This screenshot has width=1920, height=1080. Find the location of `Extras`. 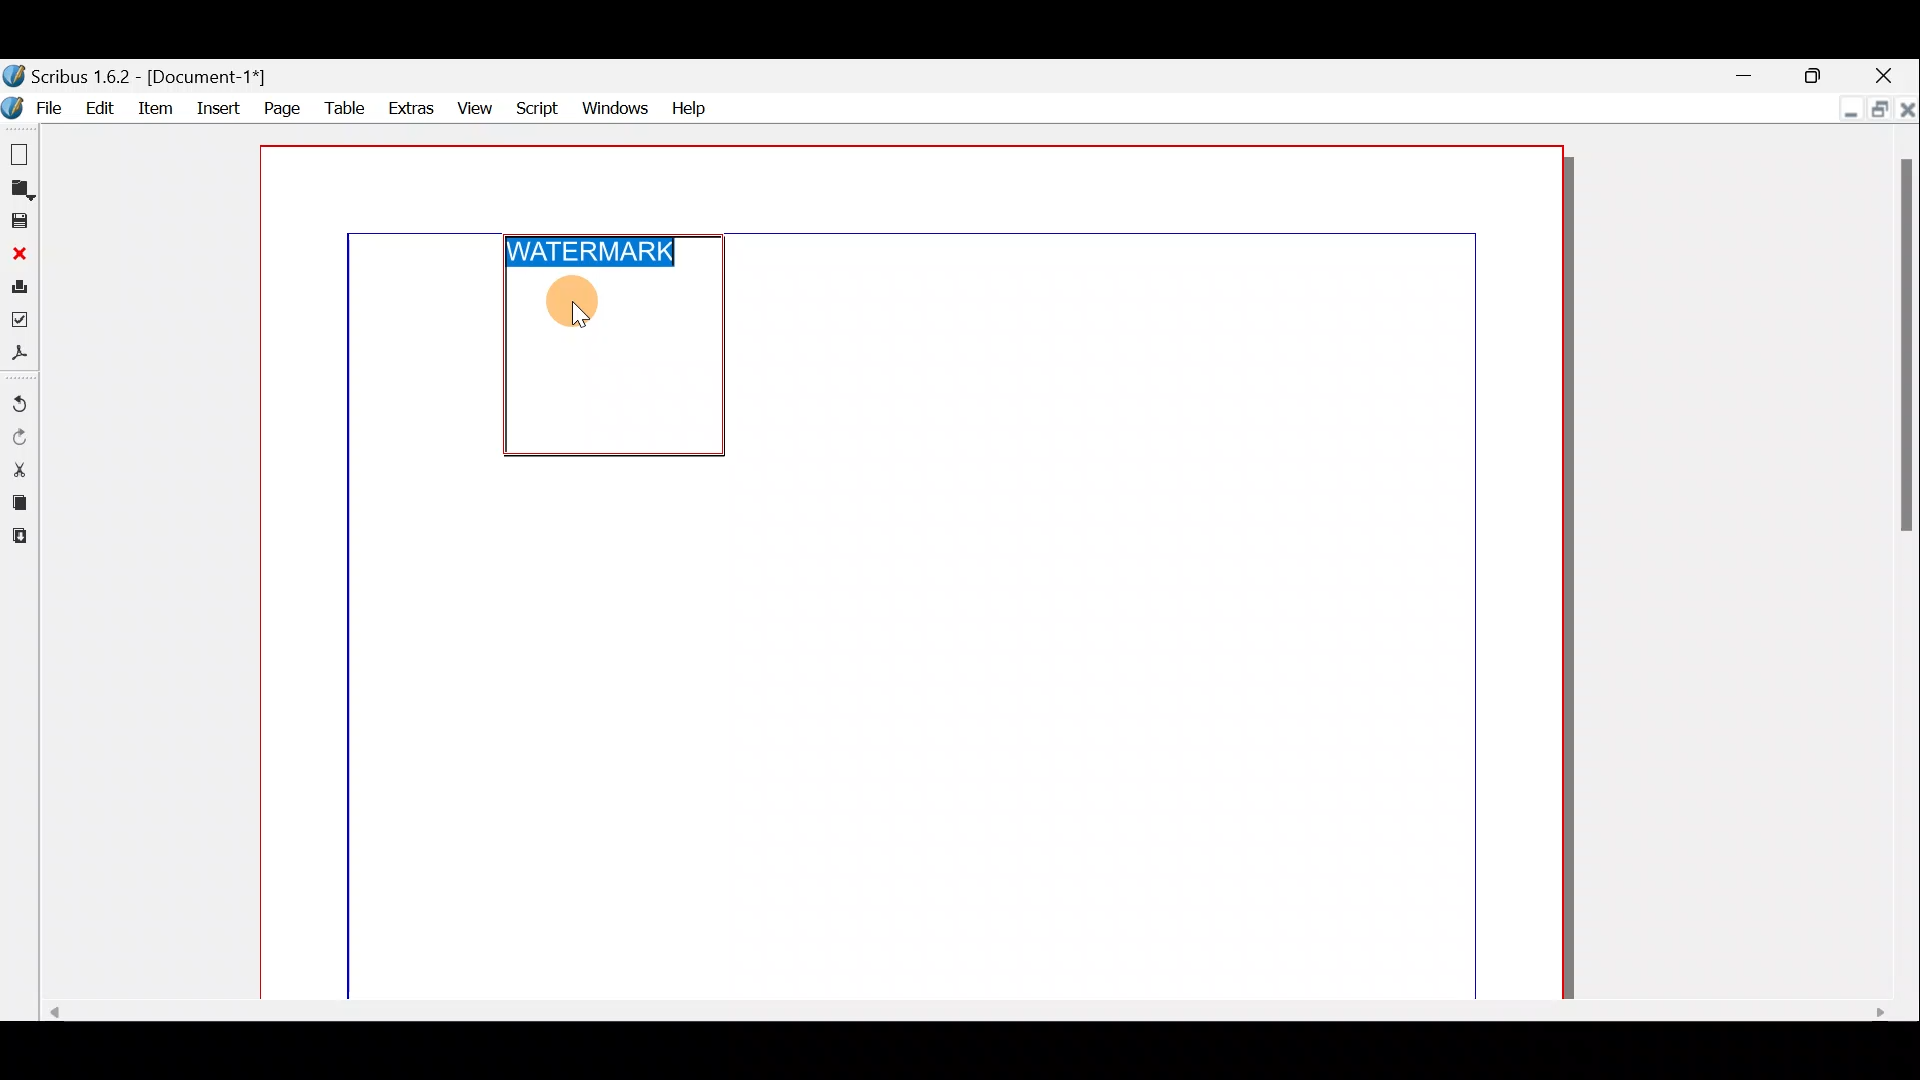

Extras is located at coordinates (409, 109).